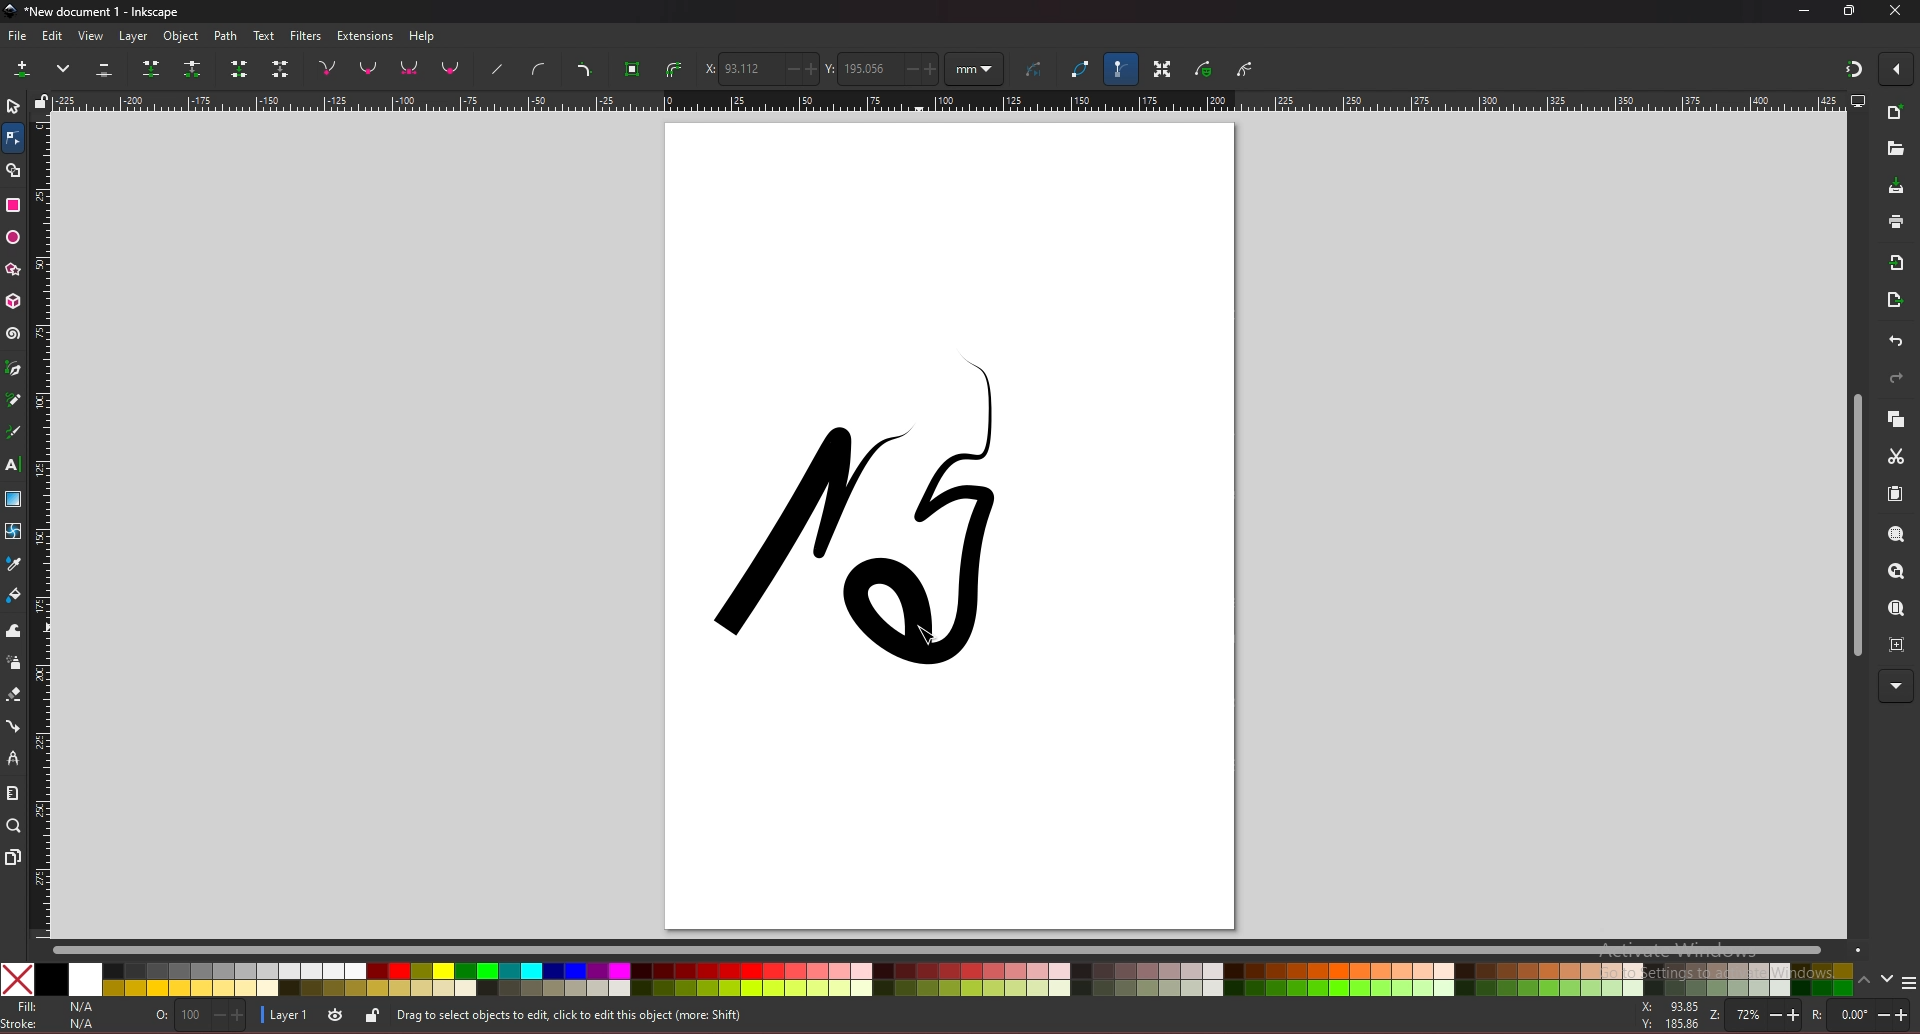  What do you see at coordinates (327, 67) in the screenshot?
I see `node corner` at bounding box center [327, 67].